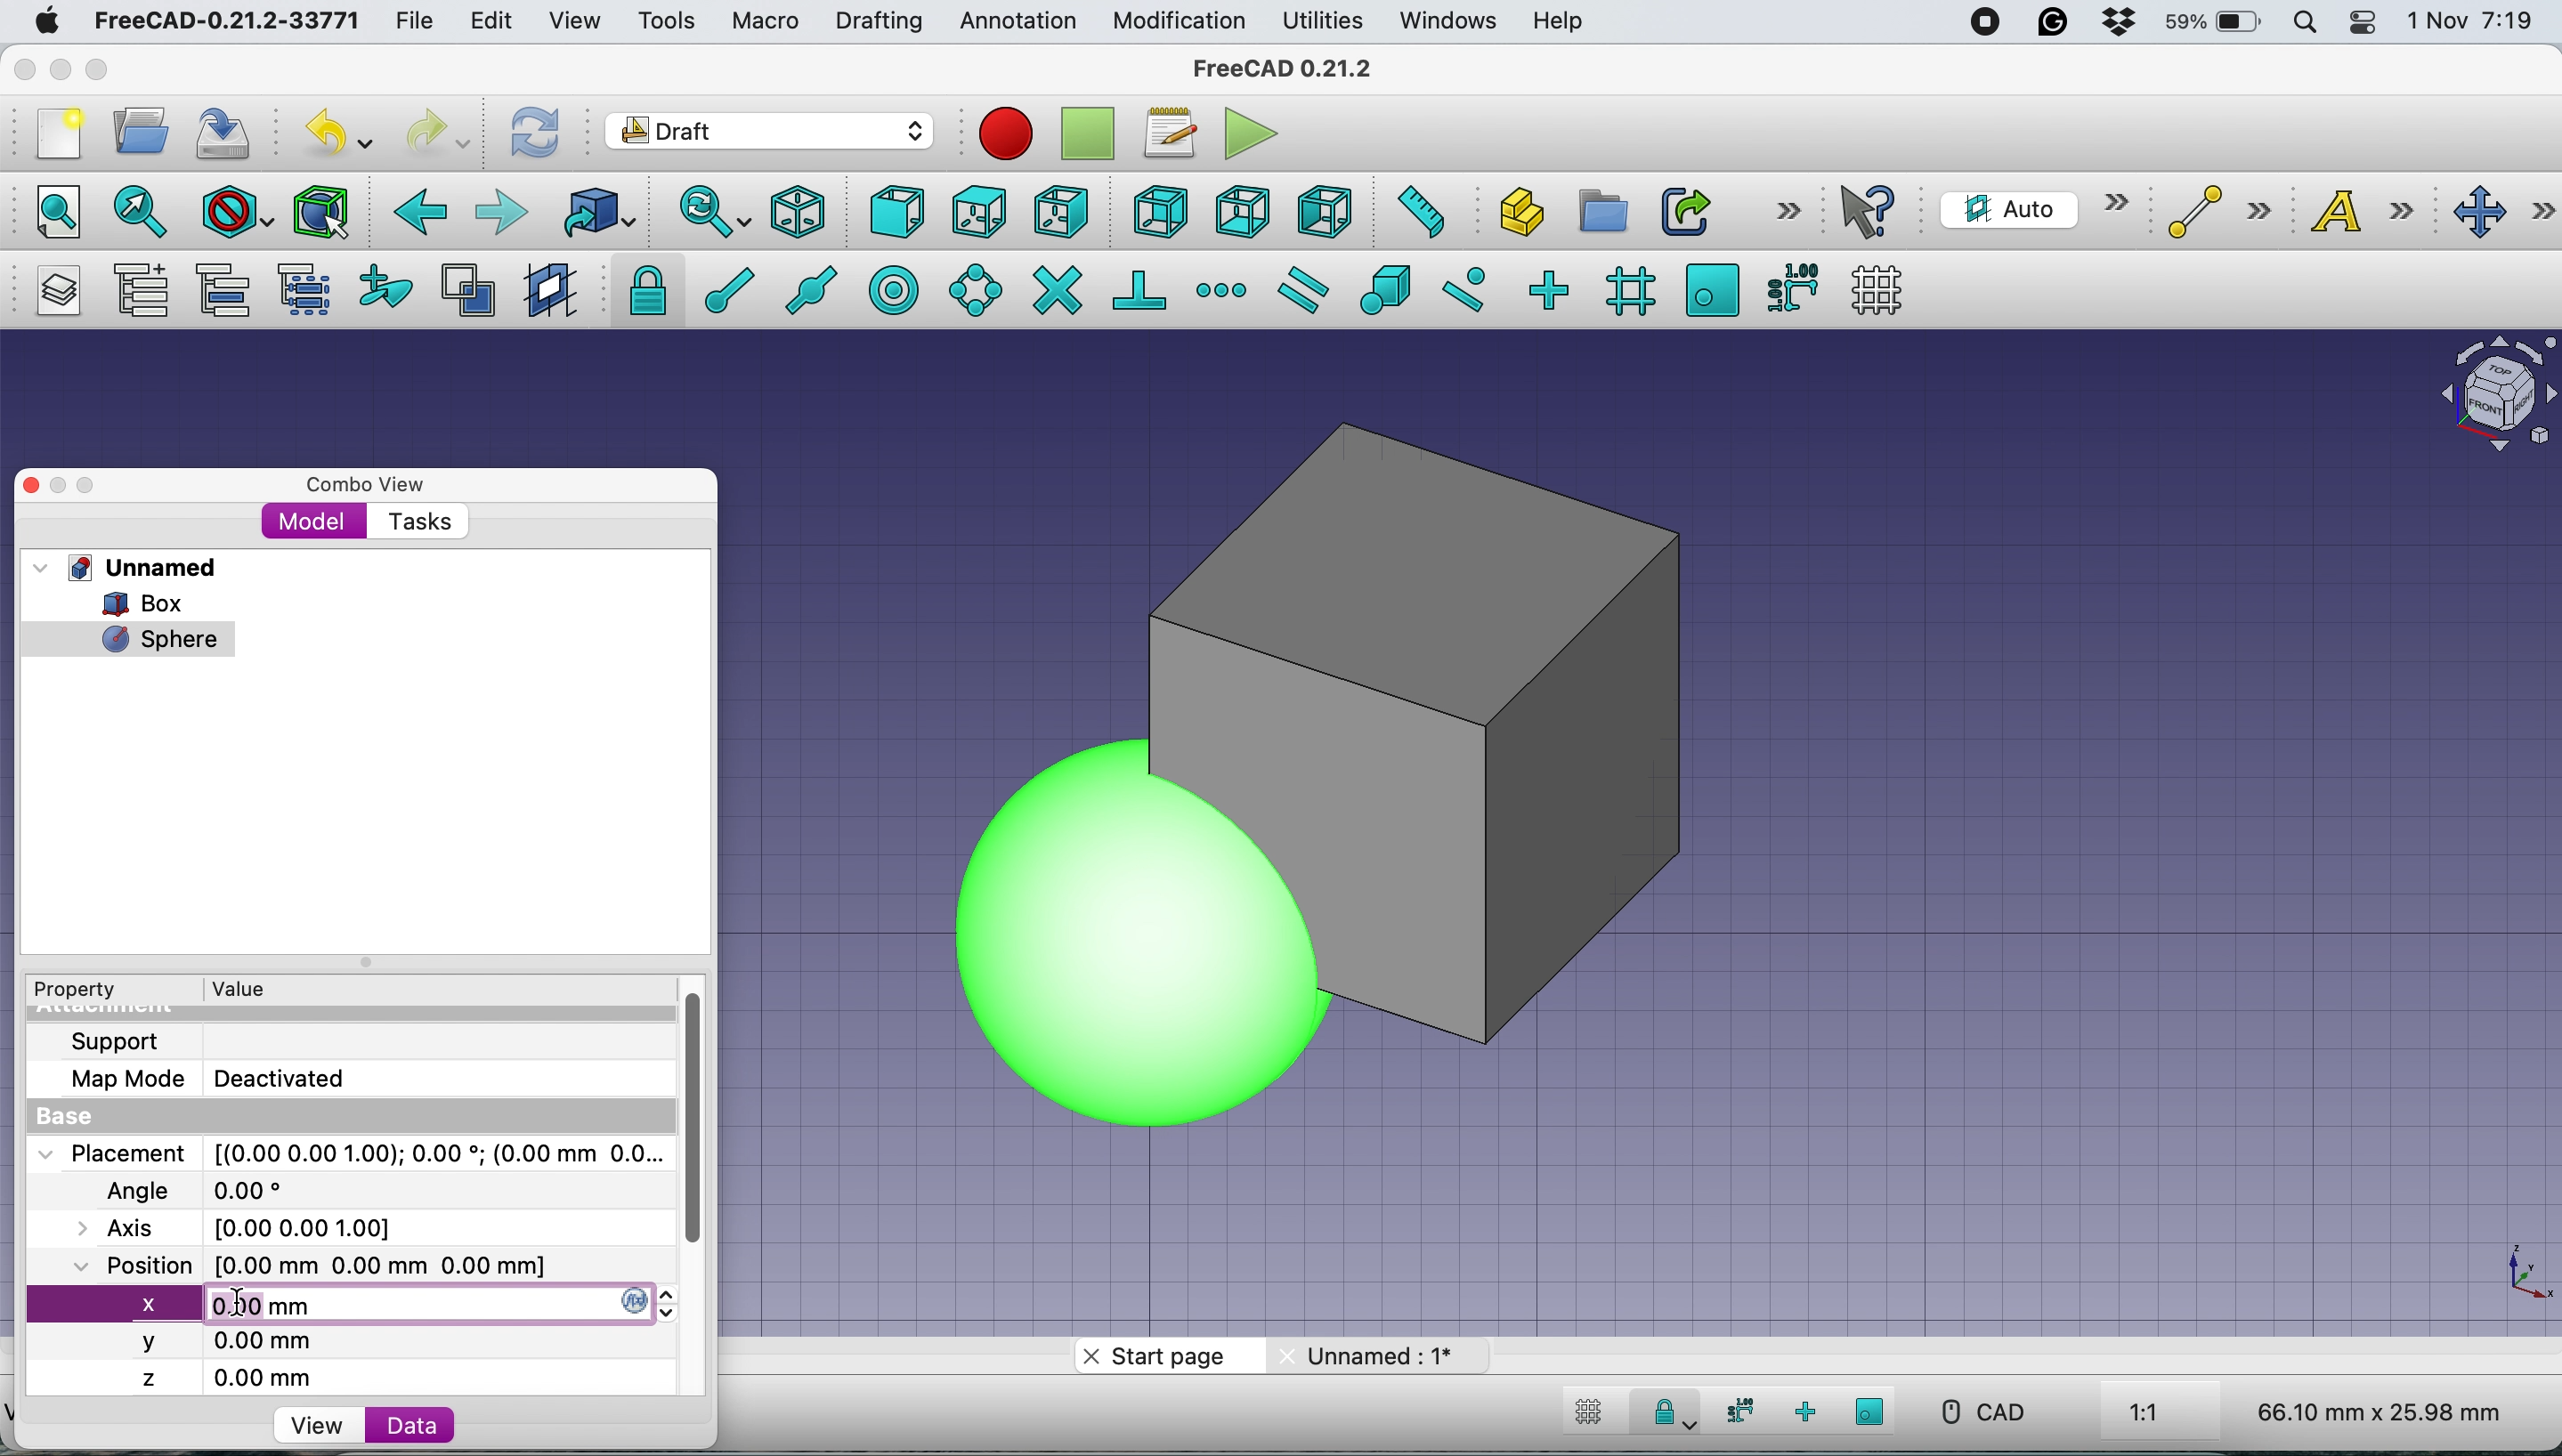 Image resolution: width=2562 pixels, height=1456 pixels. I want to click on property, so click(90, 990).